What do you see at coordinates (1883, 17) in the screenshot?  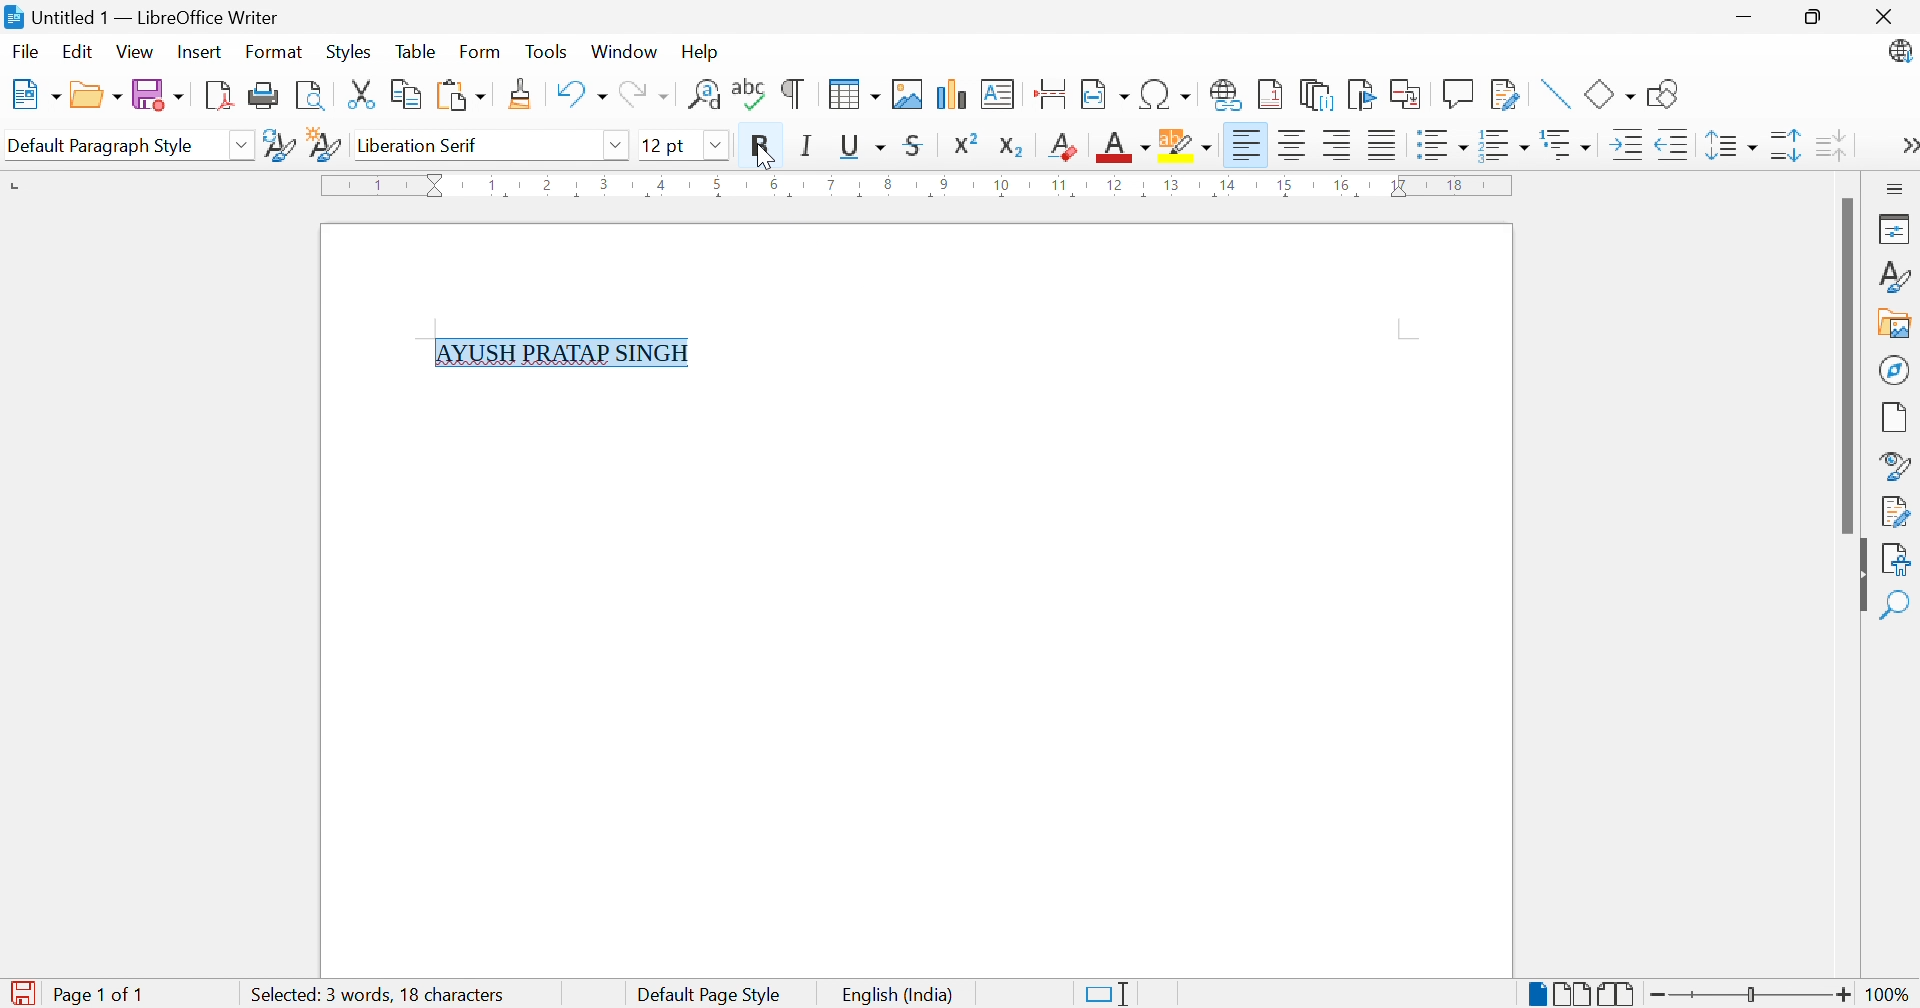 I see `Close` at bounding box center [1883, 17].